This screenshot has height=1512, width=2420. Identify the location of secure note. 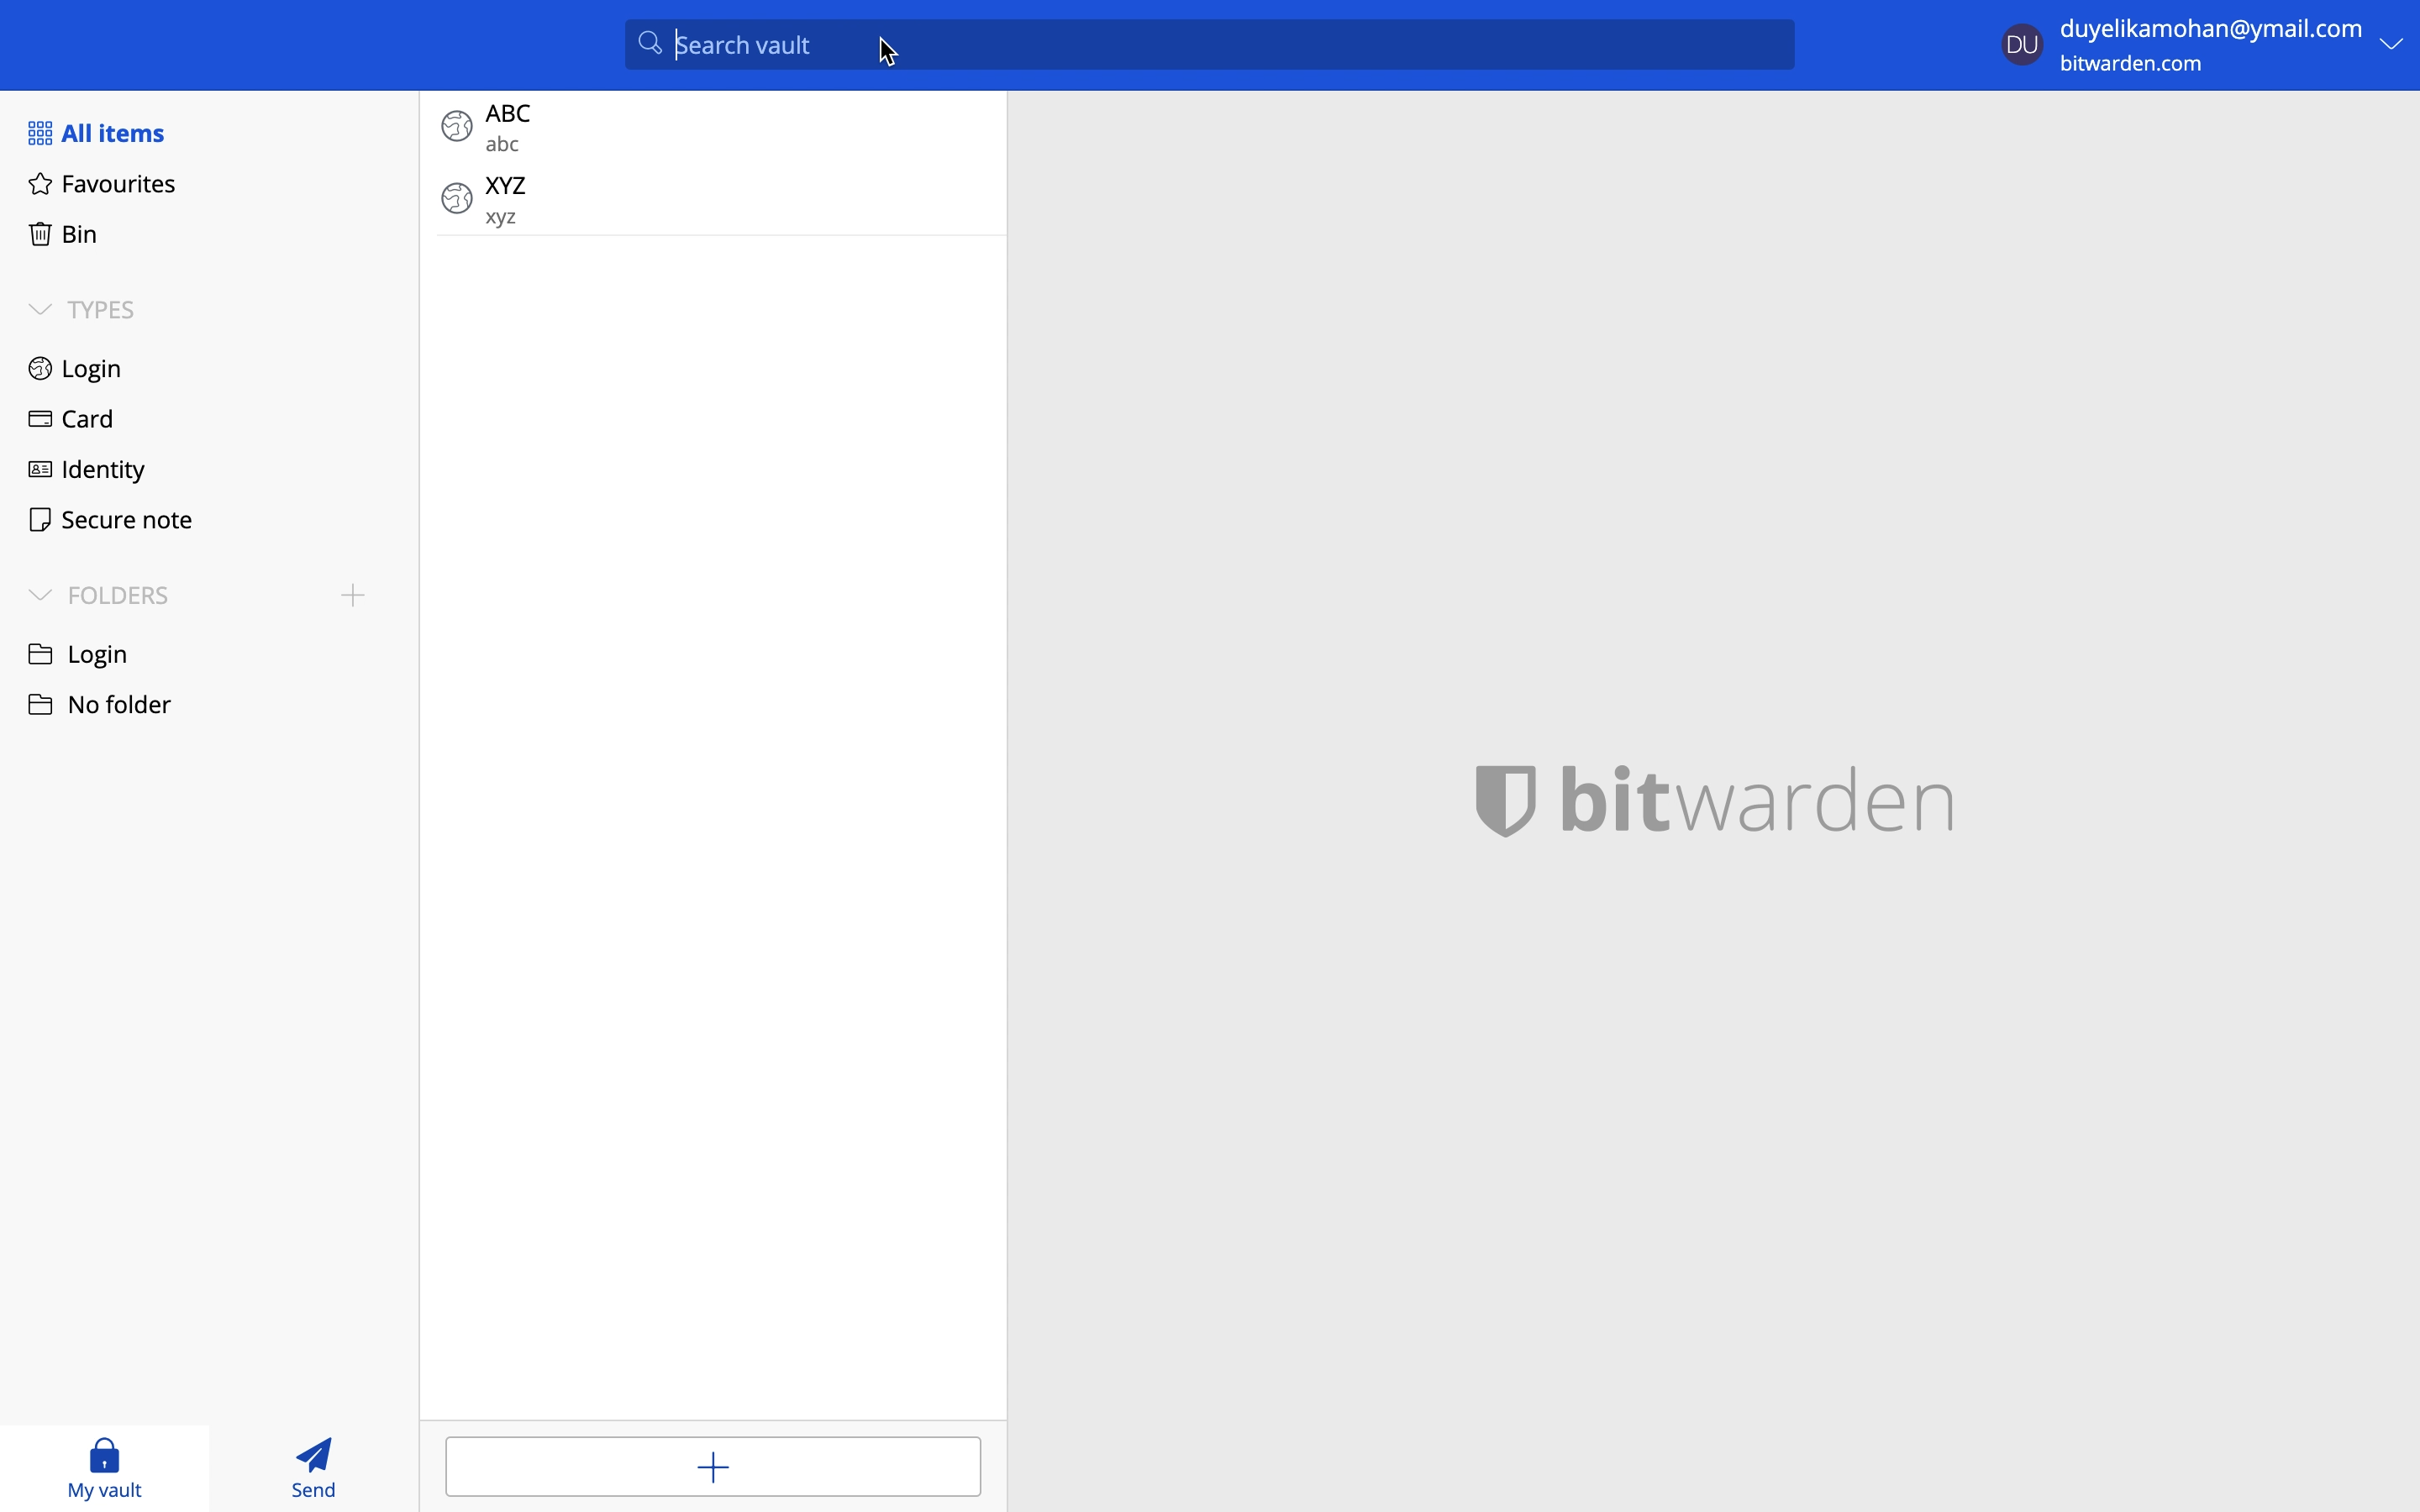
(121, 524).